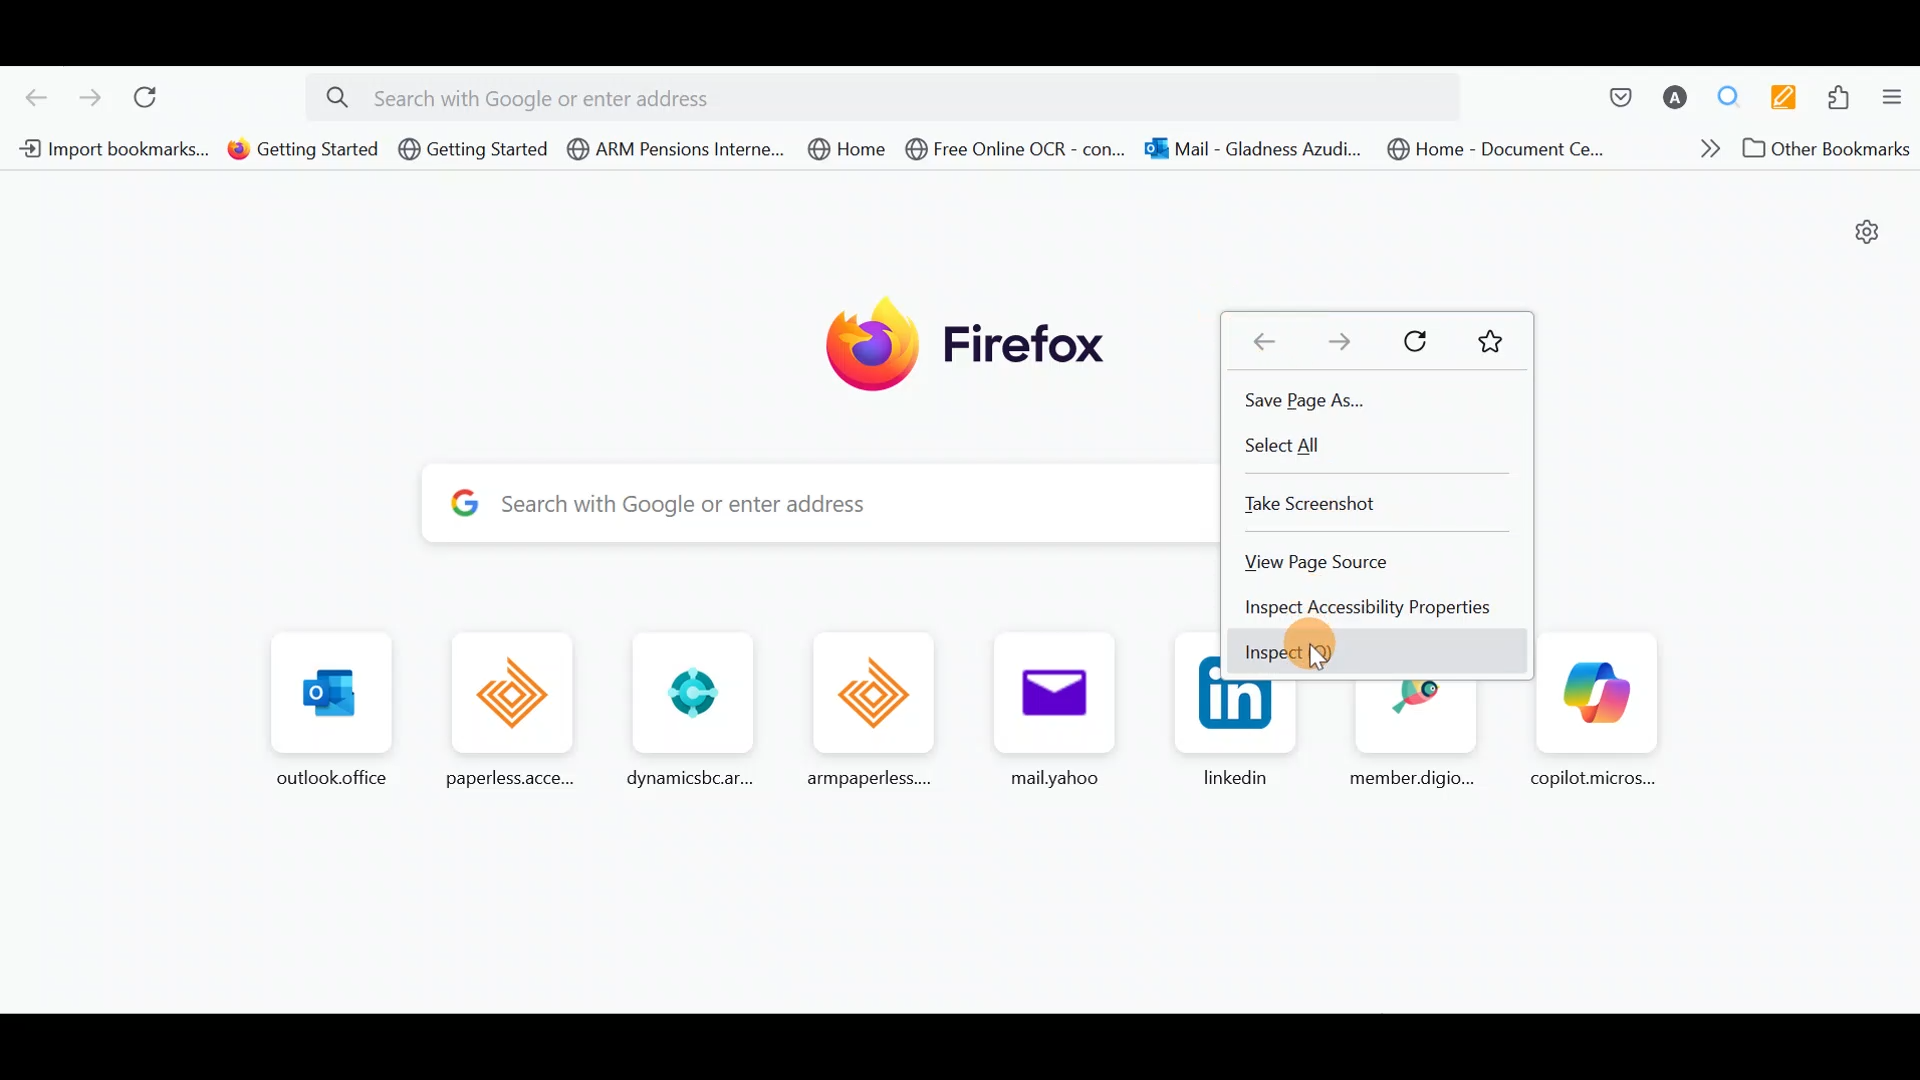 The image size is (1920, 1080). Describe the element at coordinates (107, 147) in the screenshot. I see `Bookmark 1` at that location.